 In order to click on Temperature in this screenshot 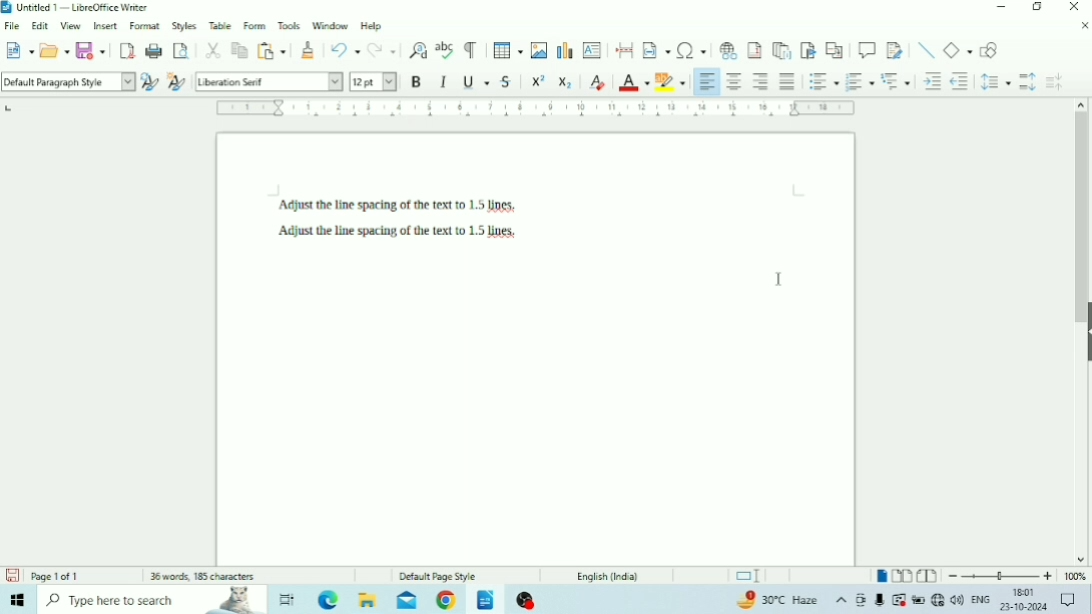, I will do `click(778, 600)`.